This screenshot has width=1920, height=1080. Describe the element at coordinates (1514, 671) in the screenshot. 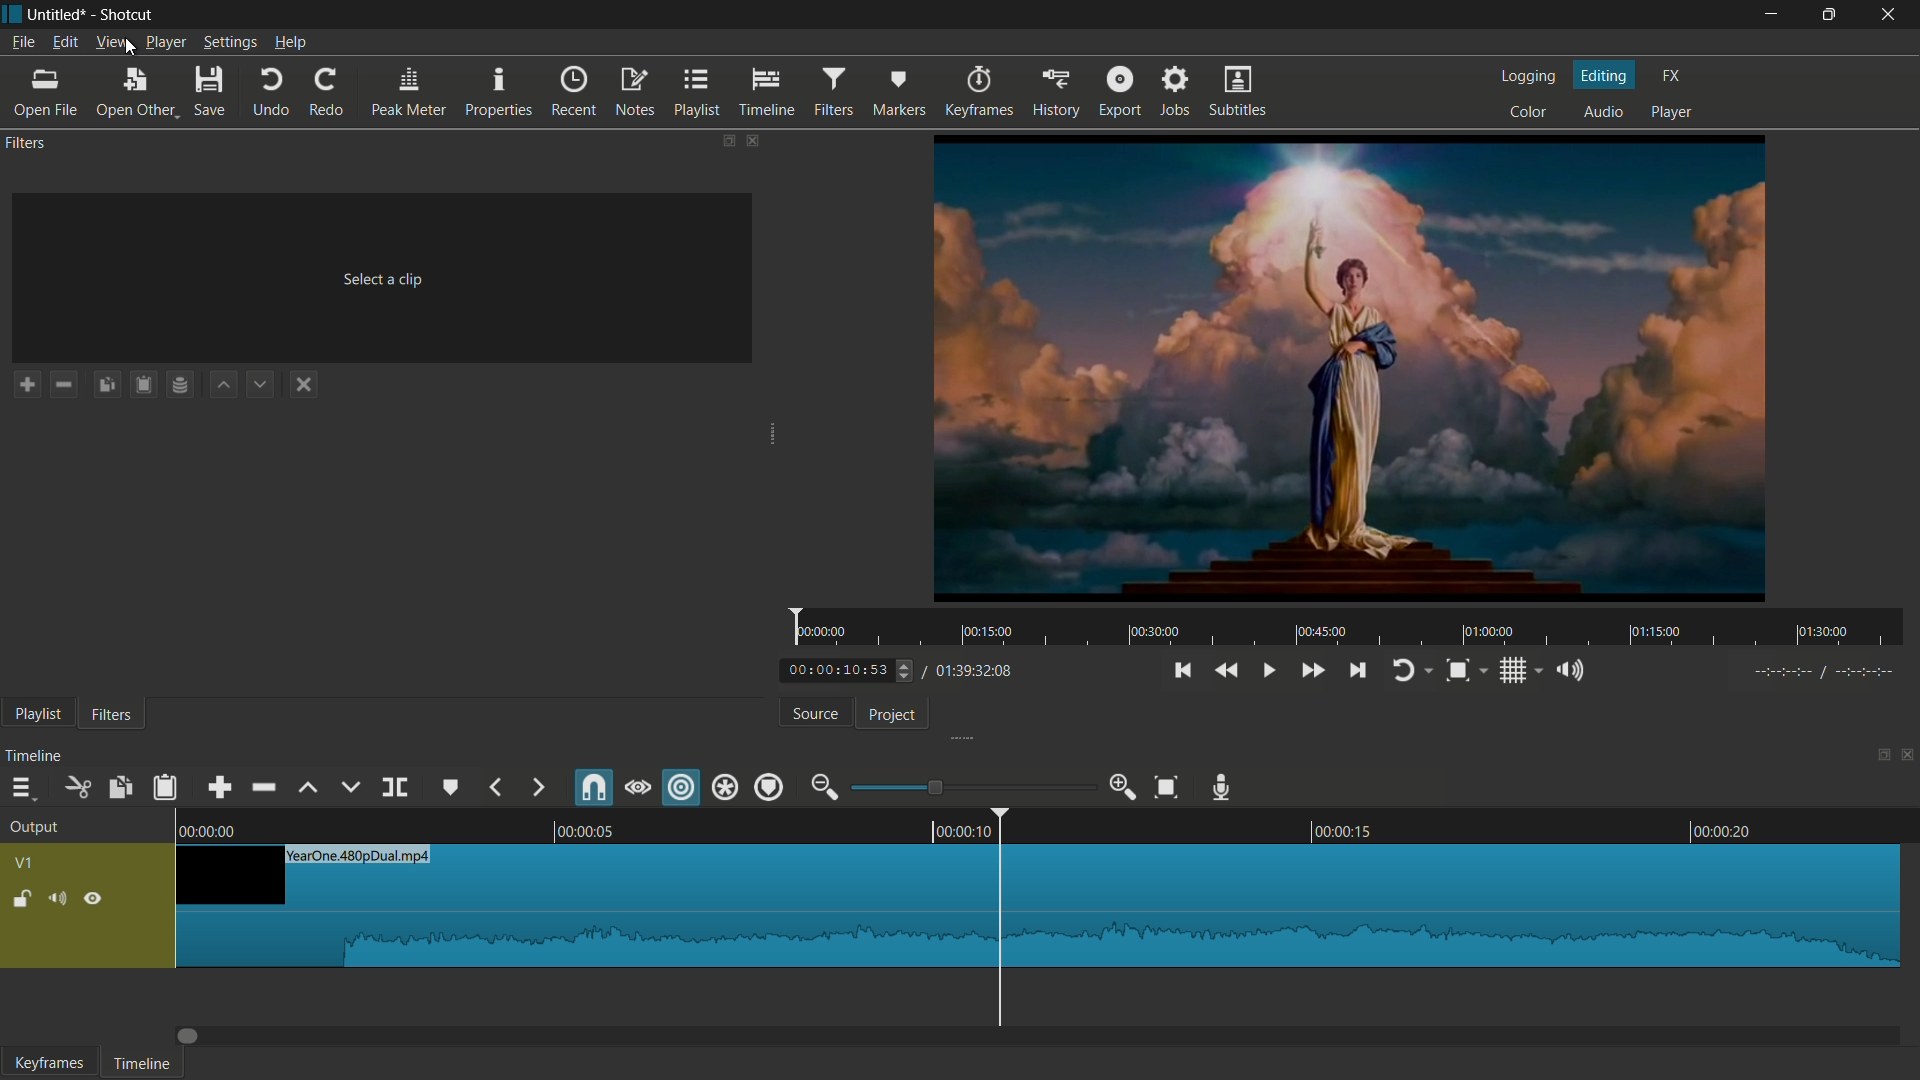

I see `toggle grid` at that location.